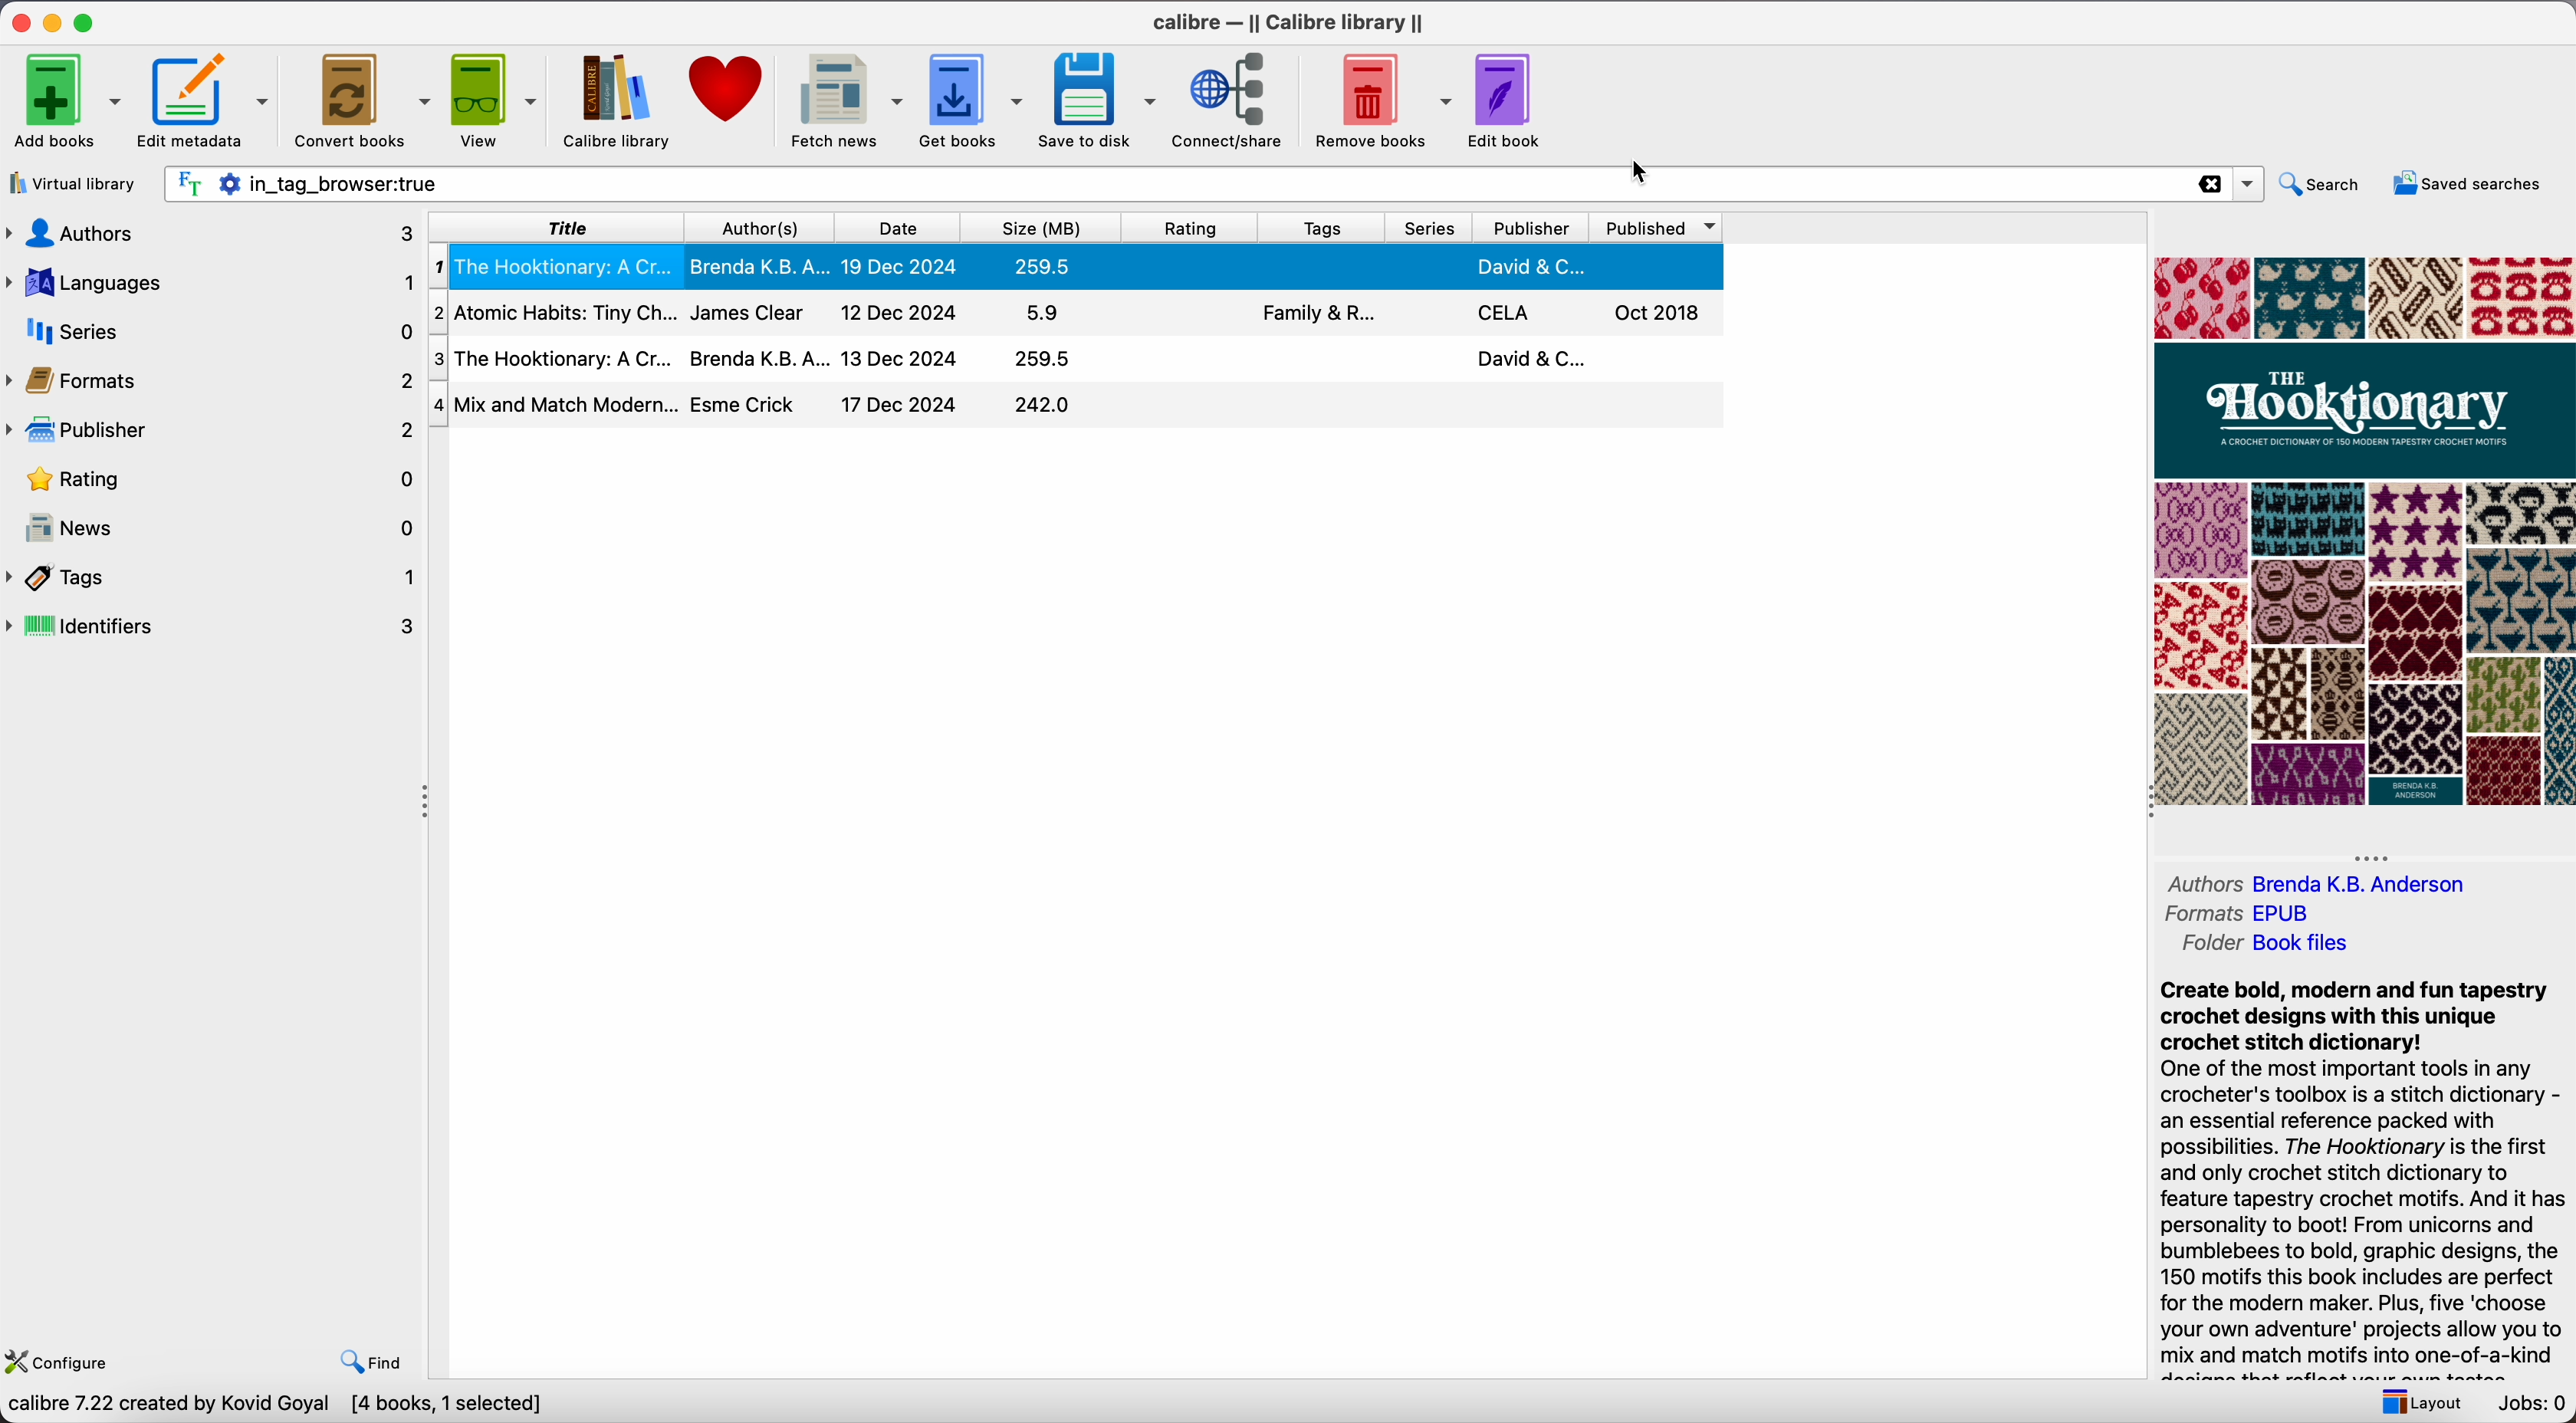 The width and height of the screenshot is (2576, 1423). I want to click on Oct 2018, so click(1659, 315).